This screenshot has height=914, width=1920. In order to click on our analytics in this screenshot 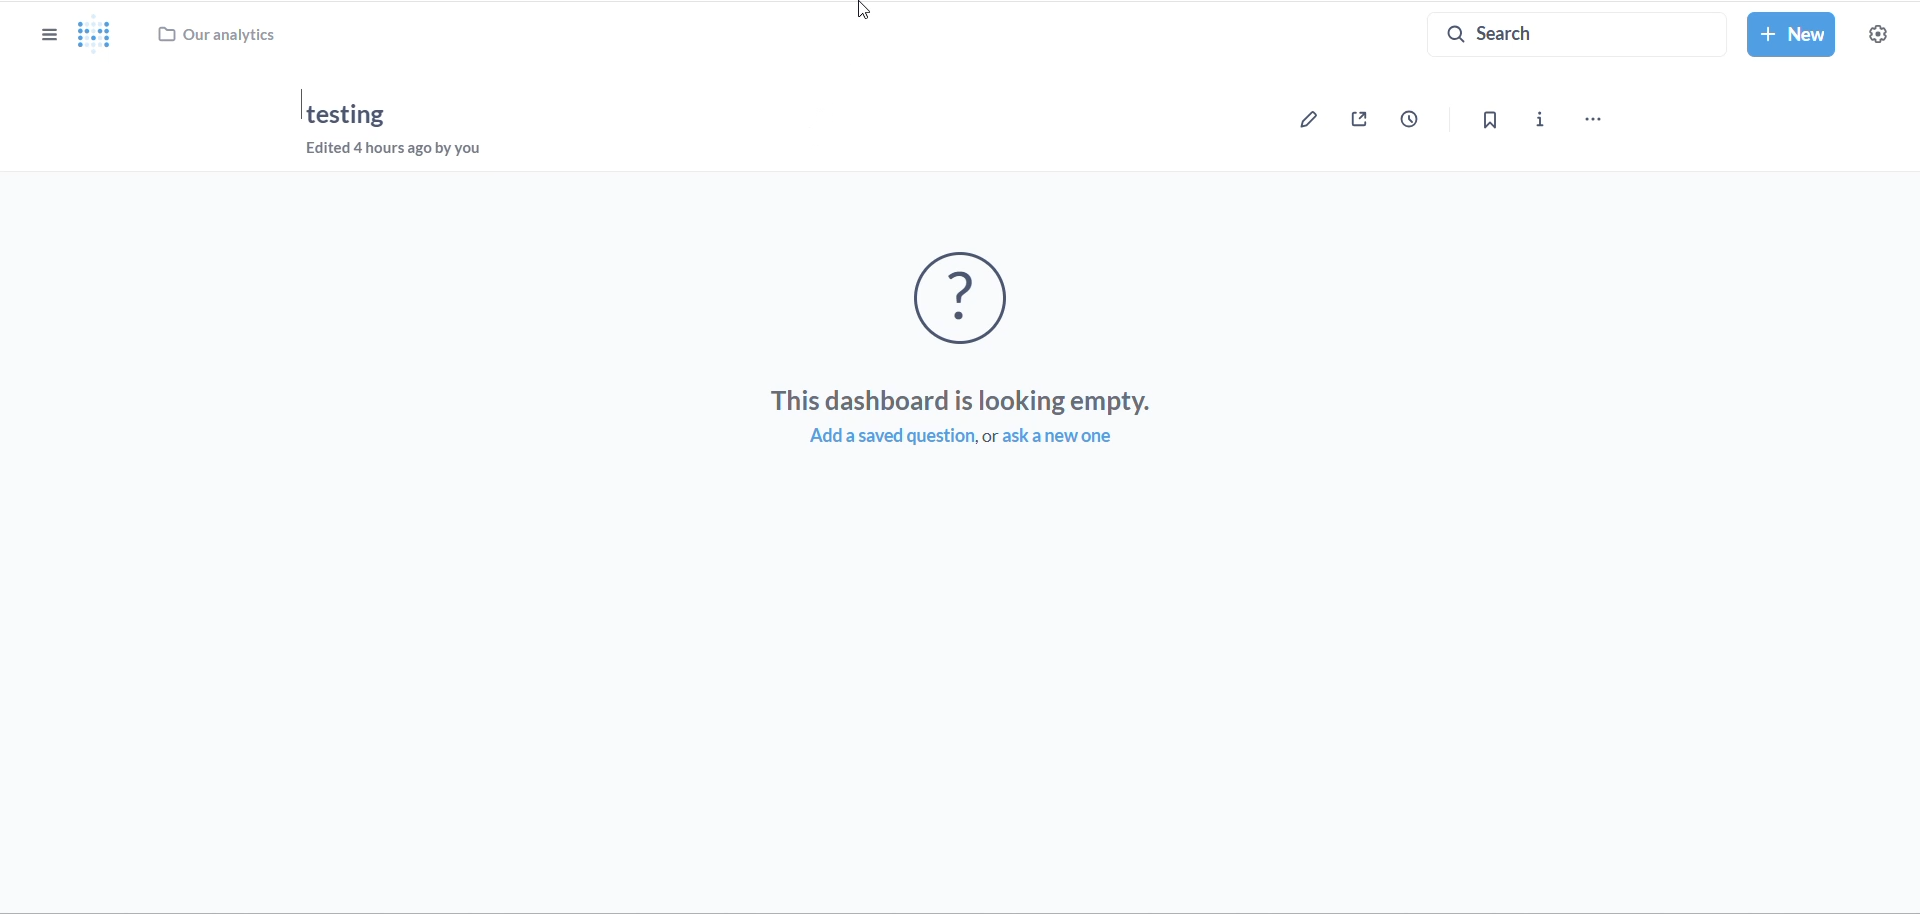, I will do `click(226, 35)`.